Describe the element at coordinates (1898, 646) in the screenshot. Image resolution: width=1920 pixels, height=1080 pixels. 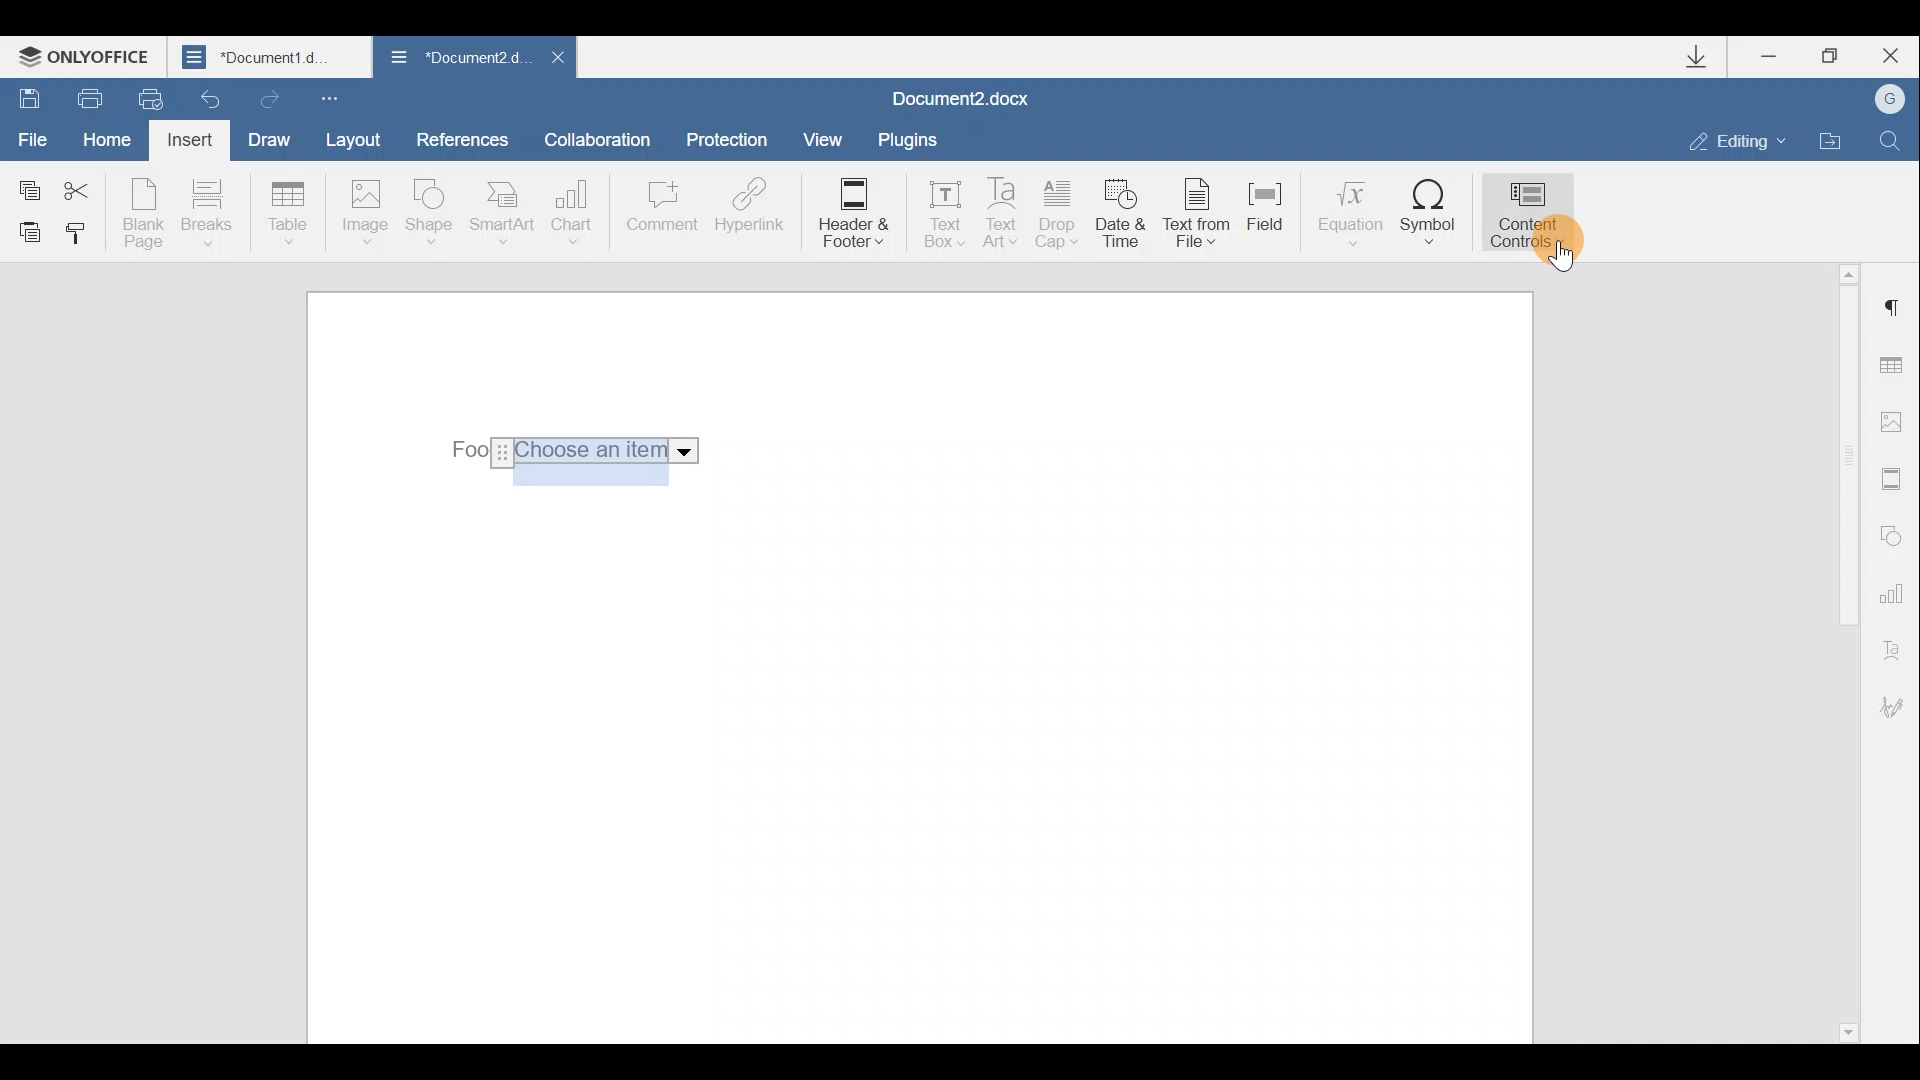
I see `Text Art settings` at that location.